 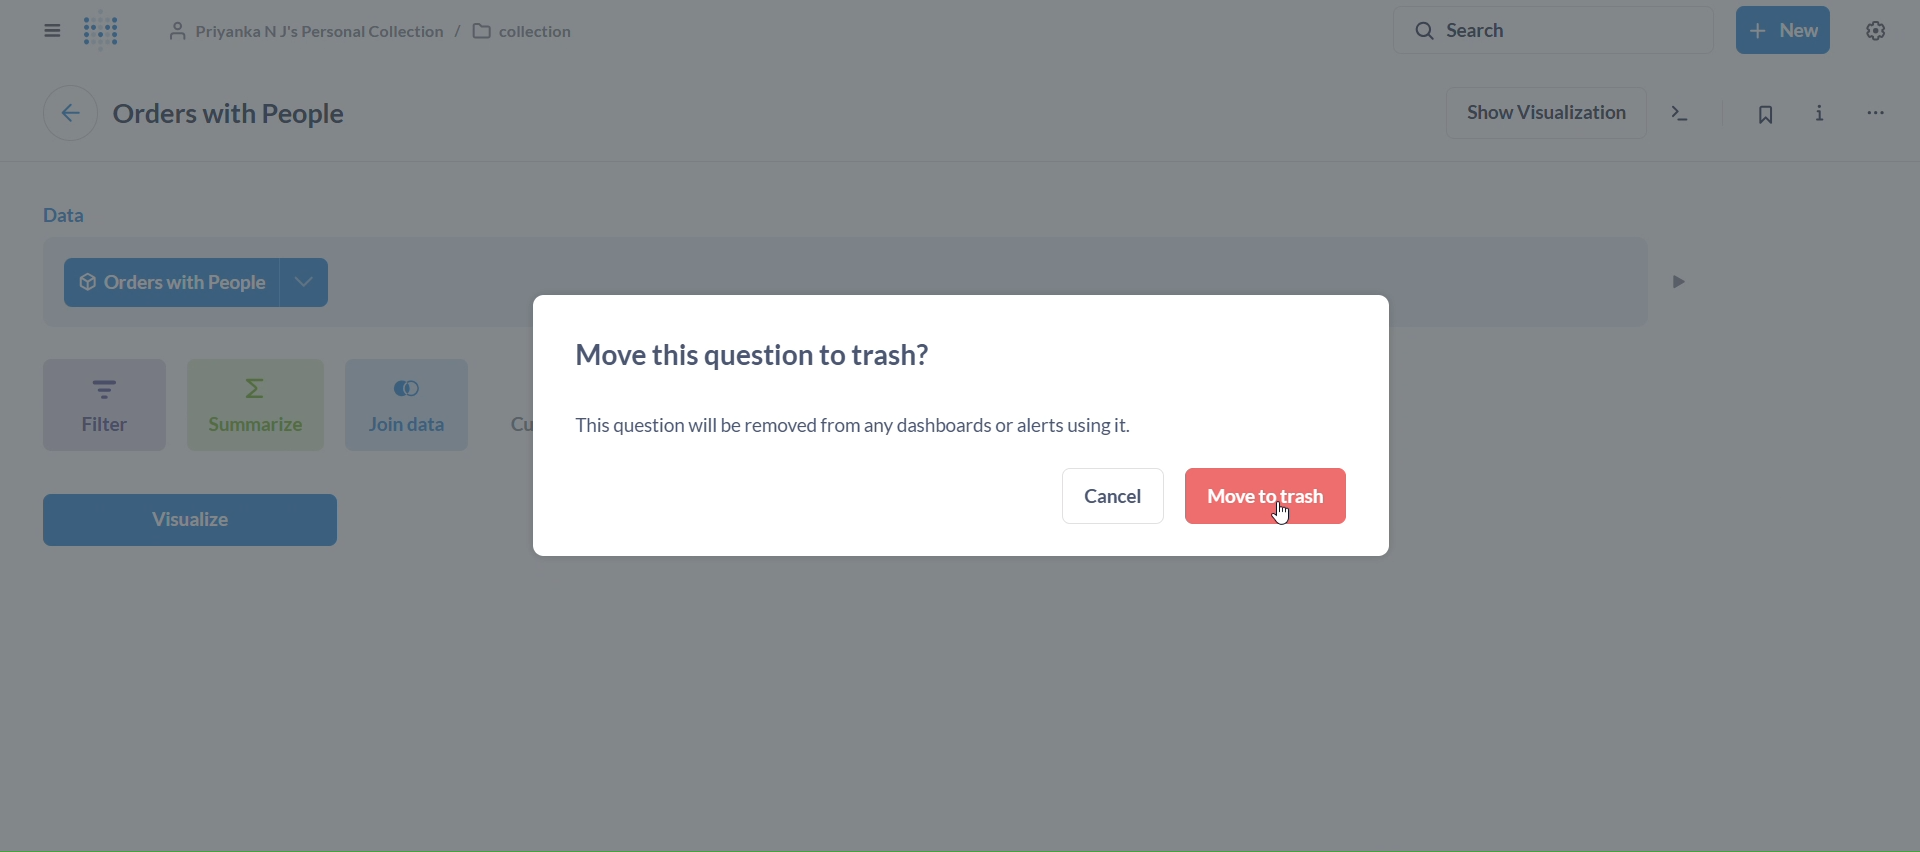 What do you see at coordinates (250, 404) in the screenshot?
I see `summarize` at bounding box center [250, 404].